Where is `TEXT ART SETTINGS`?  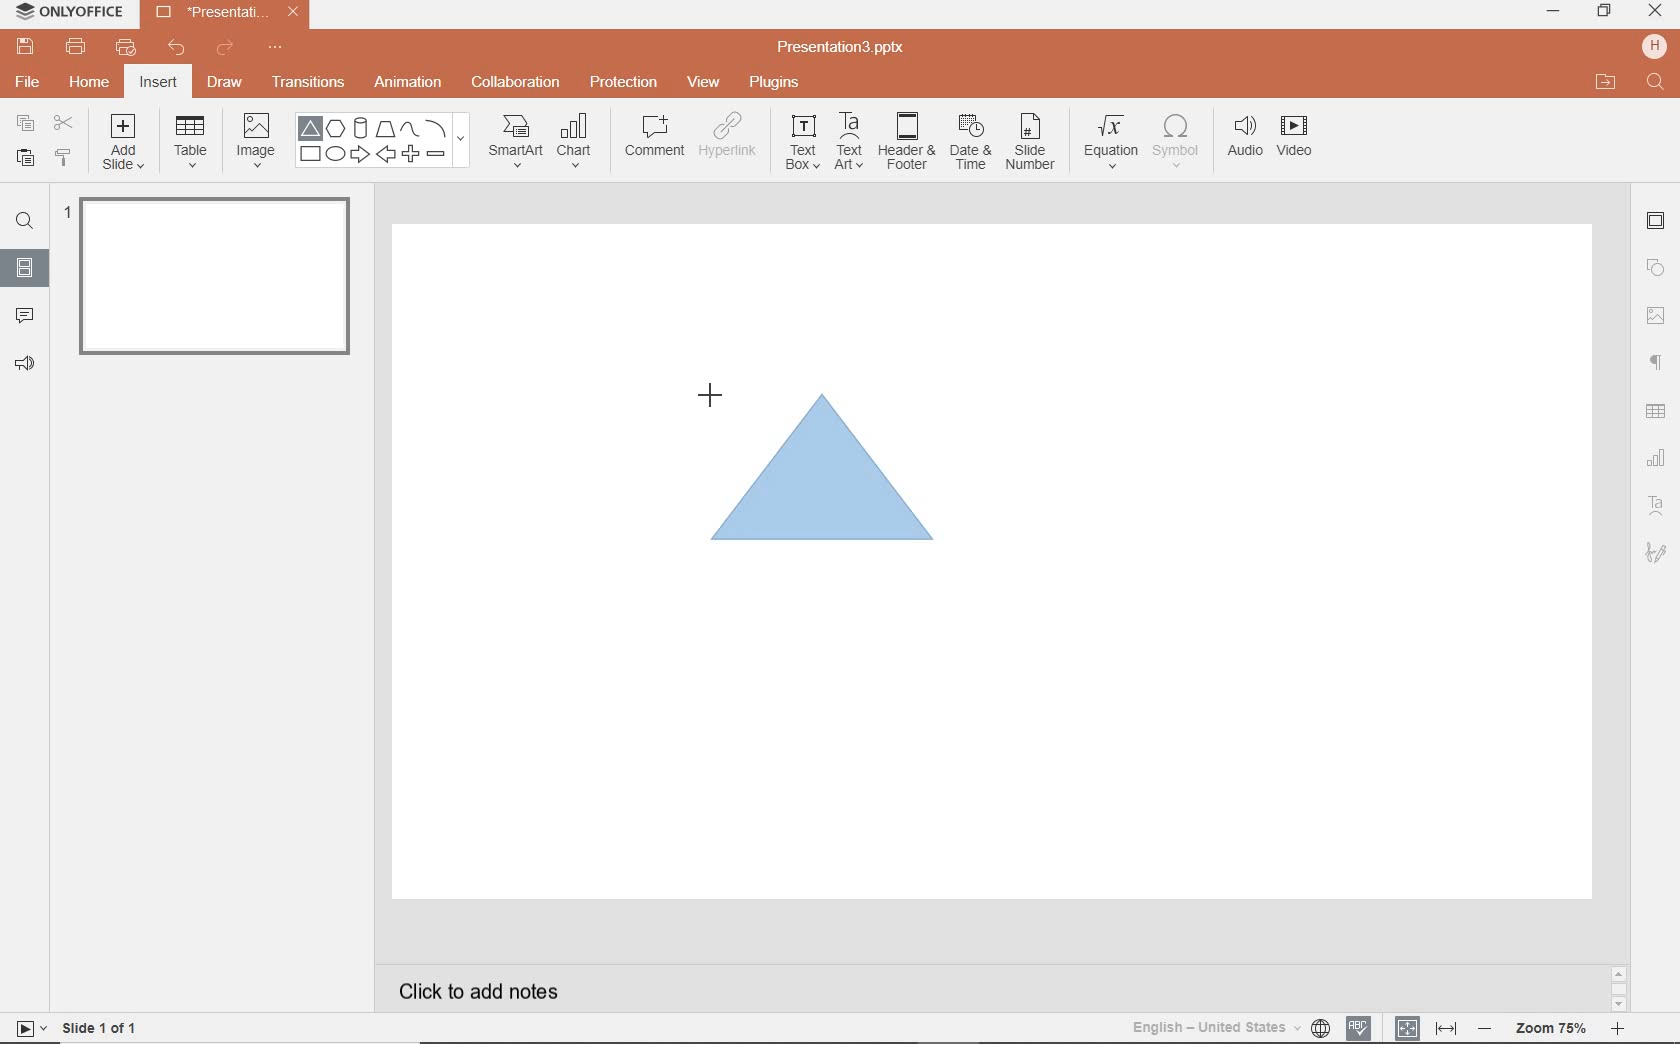 TEXT ART SETTINGS is located at coordinates (1657, 507).